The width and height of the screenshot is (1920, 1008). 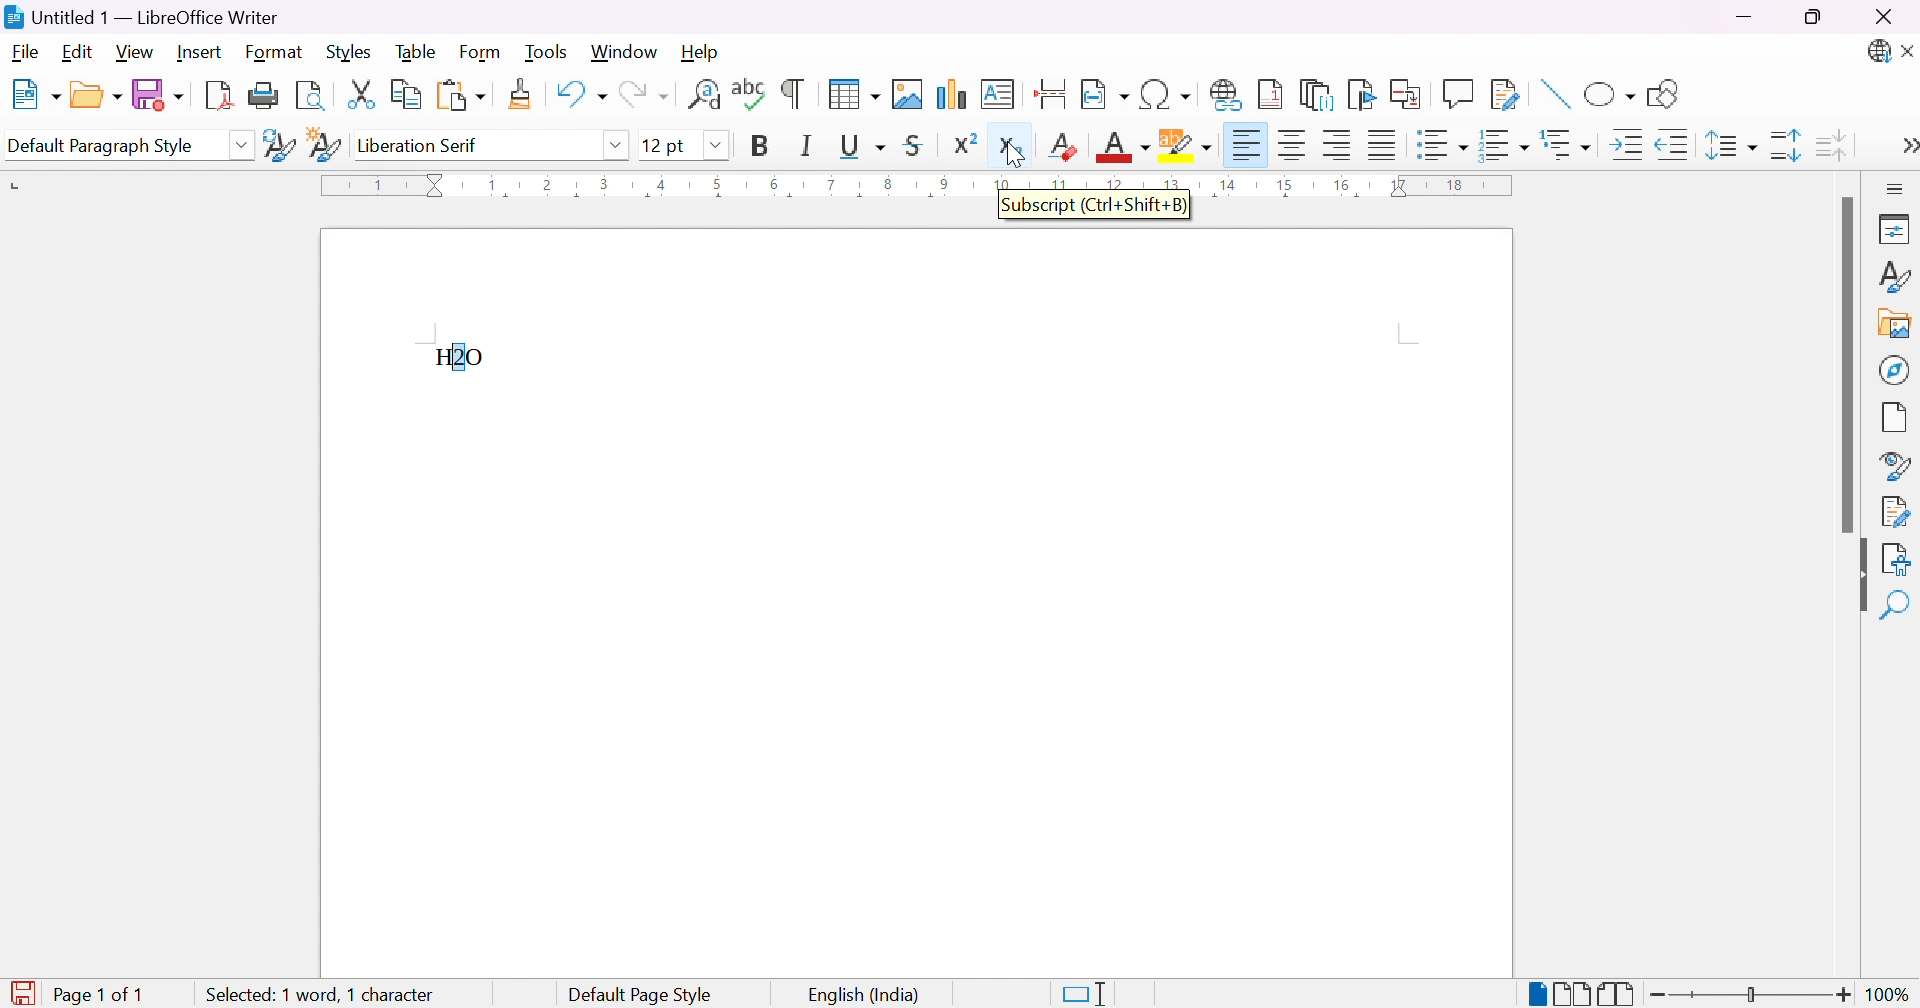 I want to click on Zoom out, so click(x=1659, y=995).